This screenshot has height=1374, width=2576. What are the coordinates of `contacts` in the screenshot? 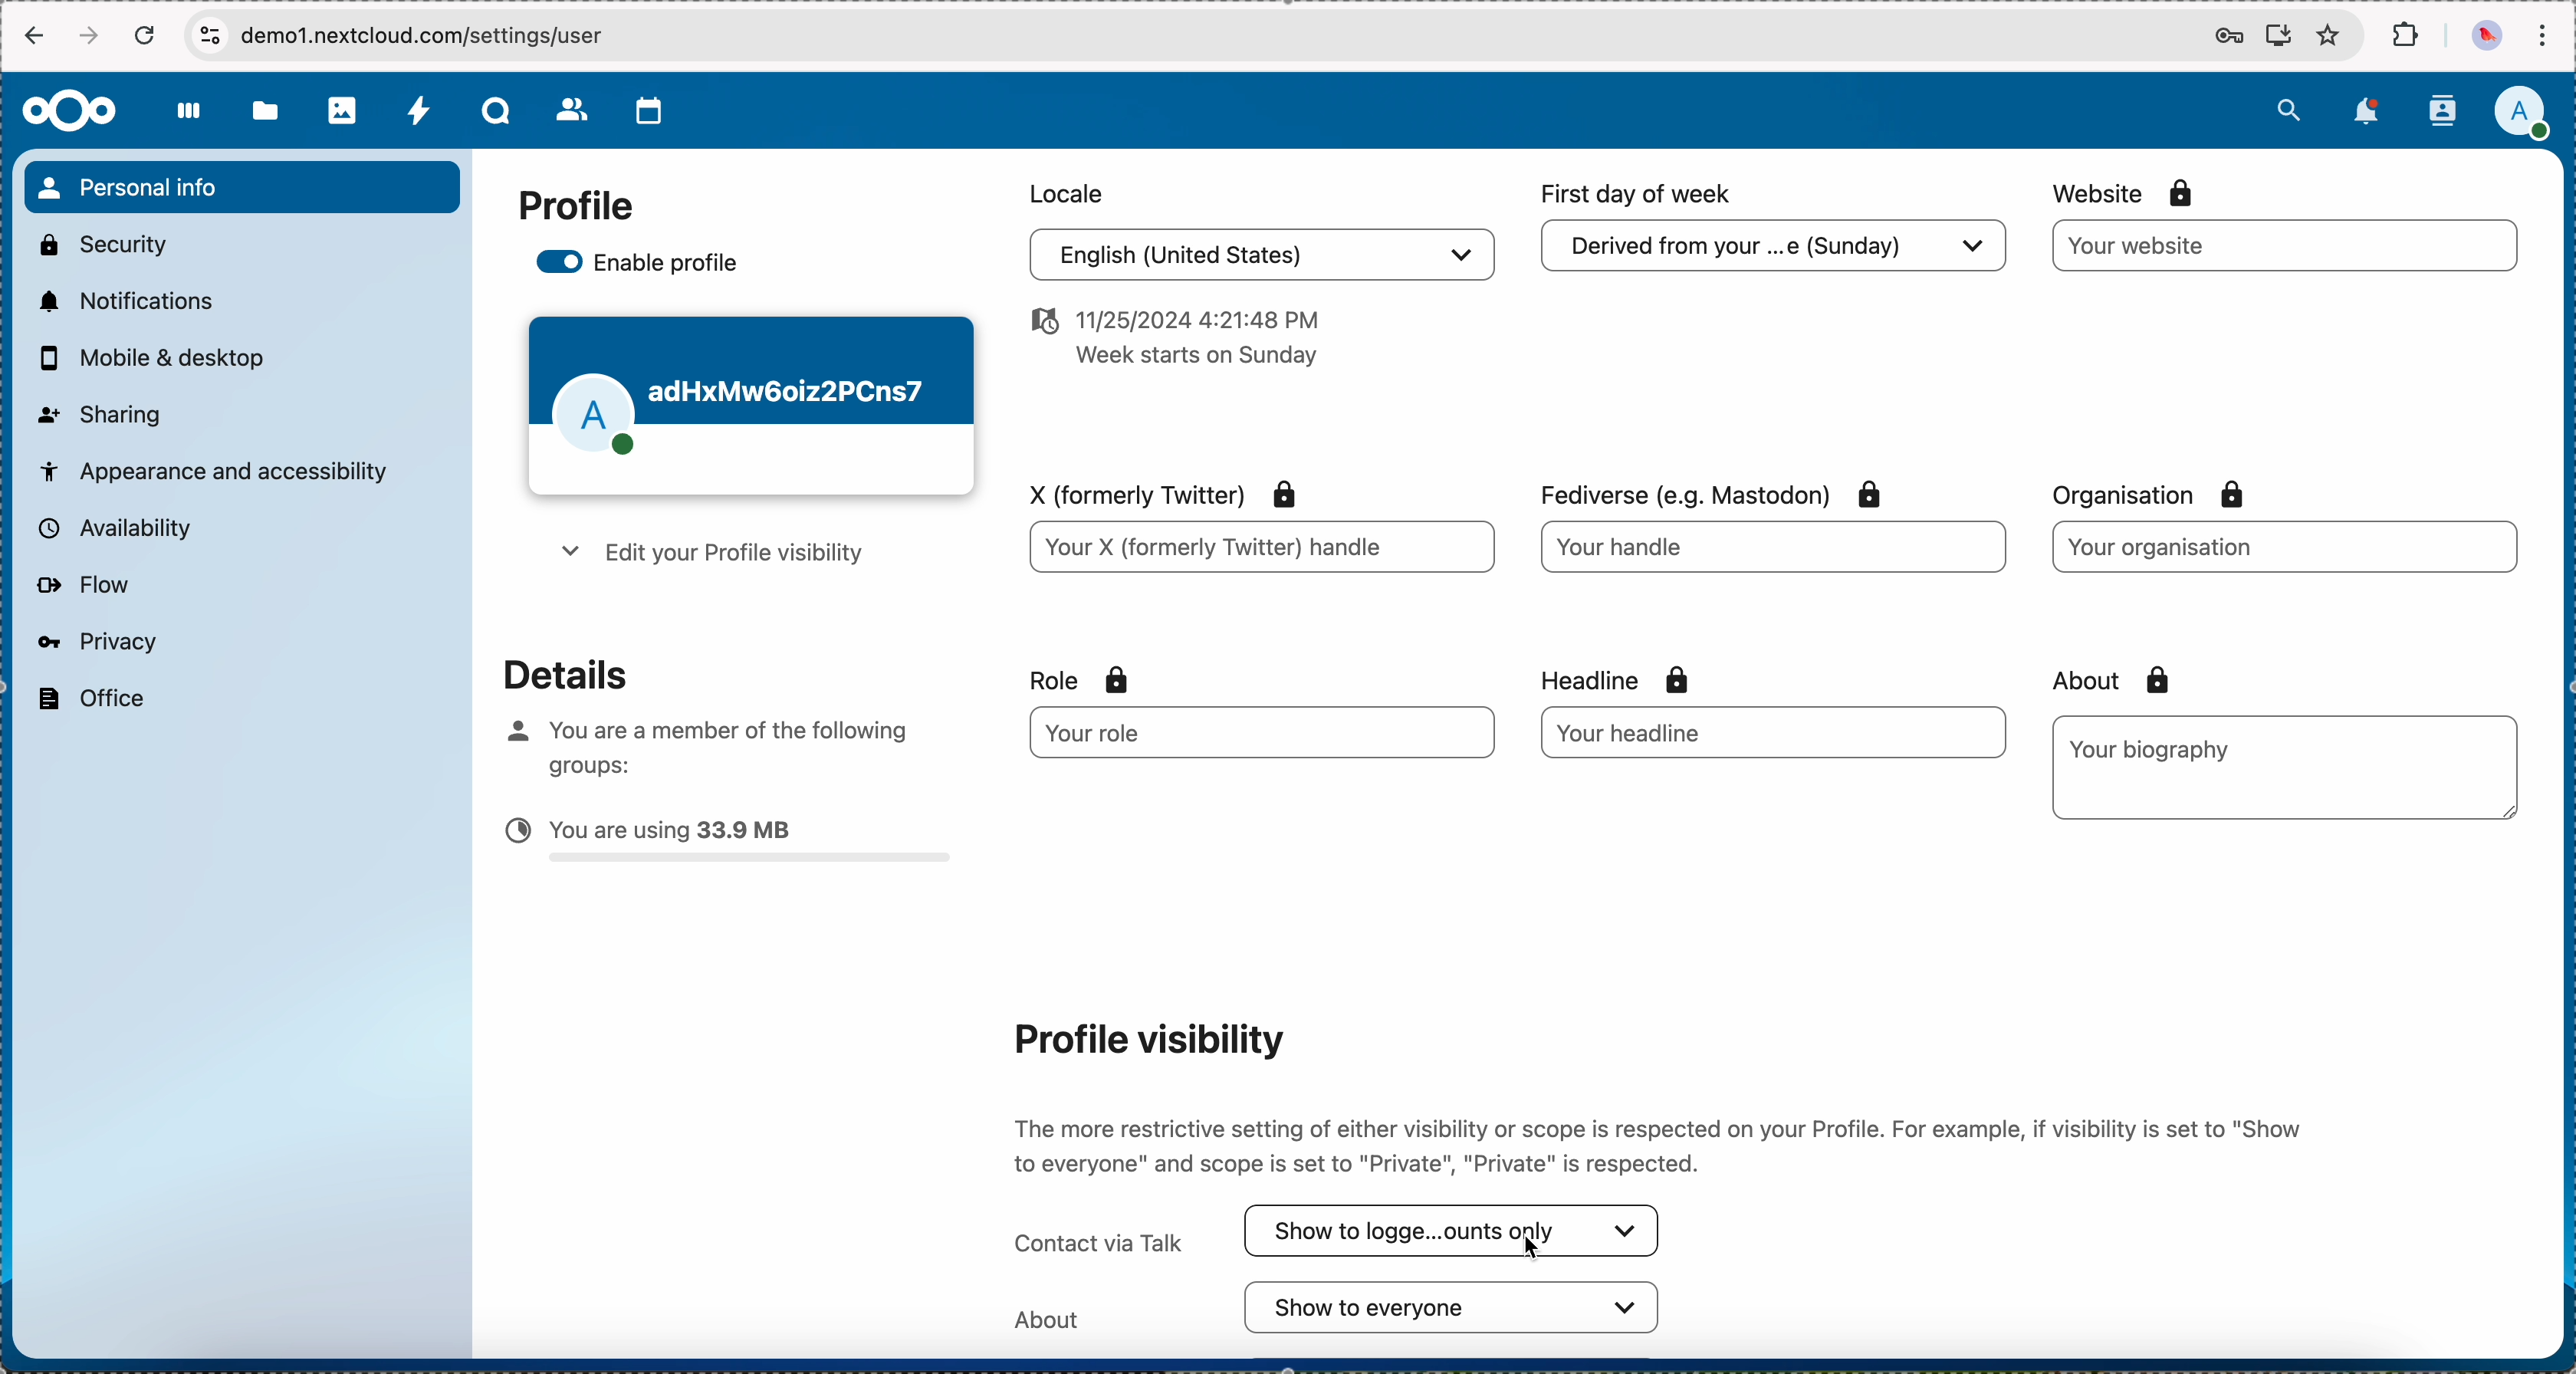 It's located at (573, 112).